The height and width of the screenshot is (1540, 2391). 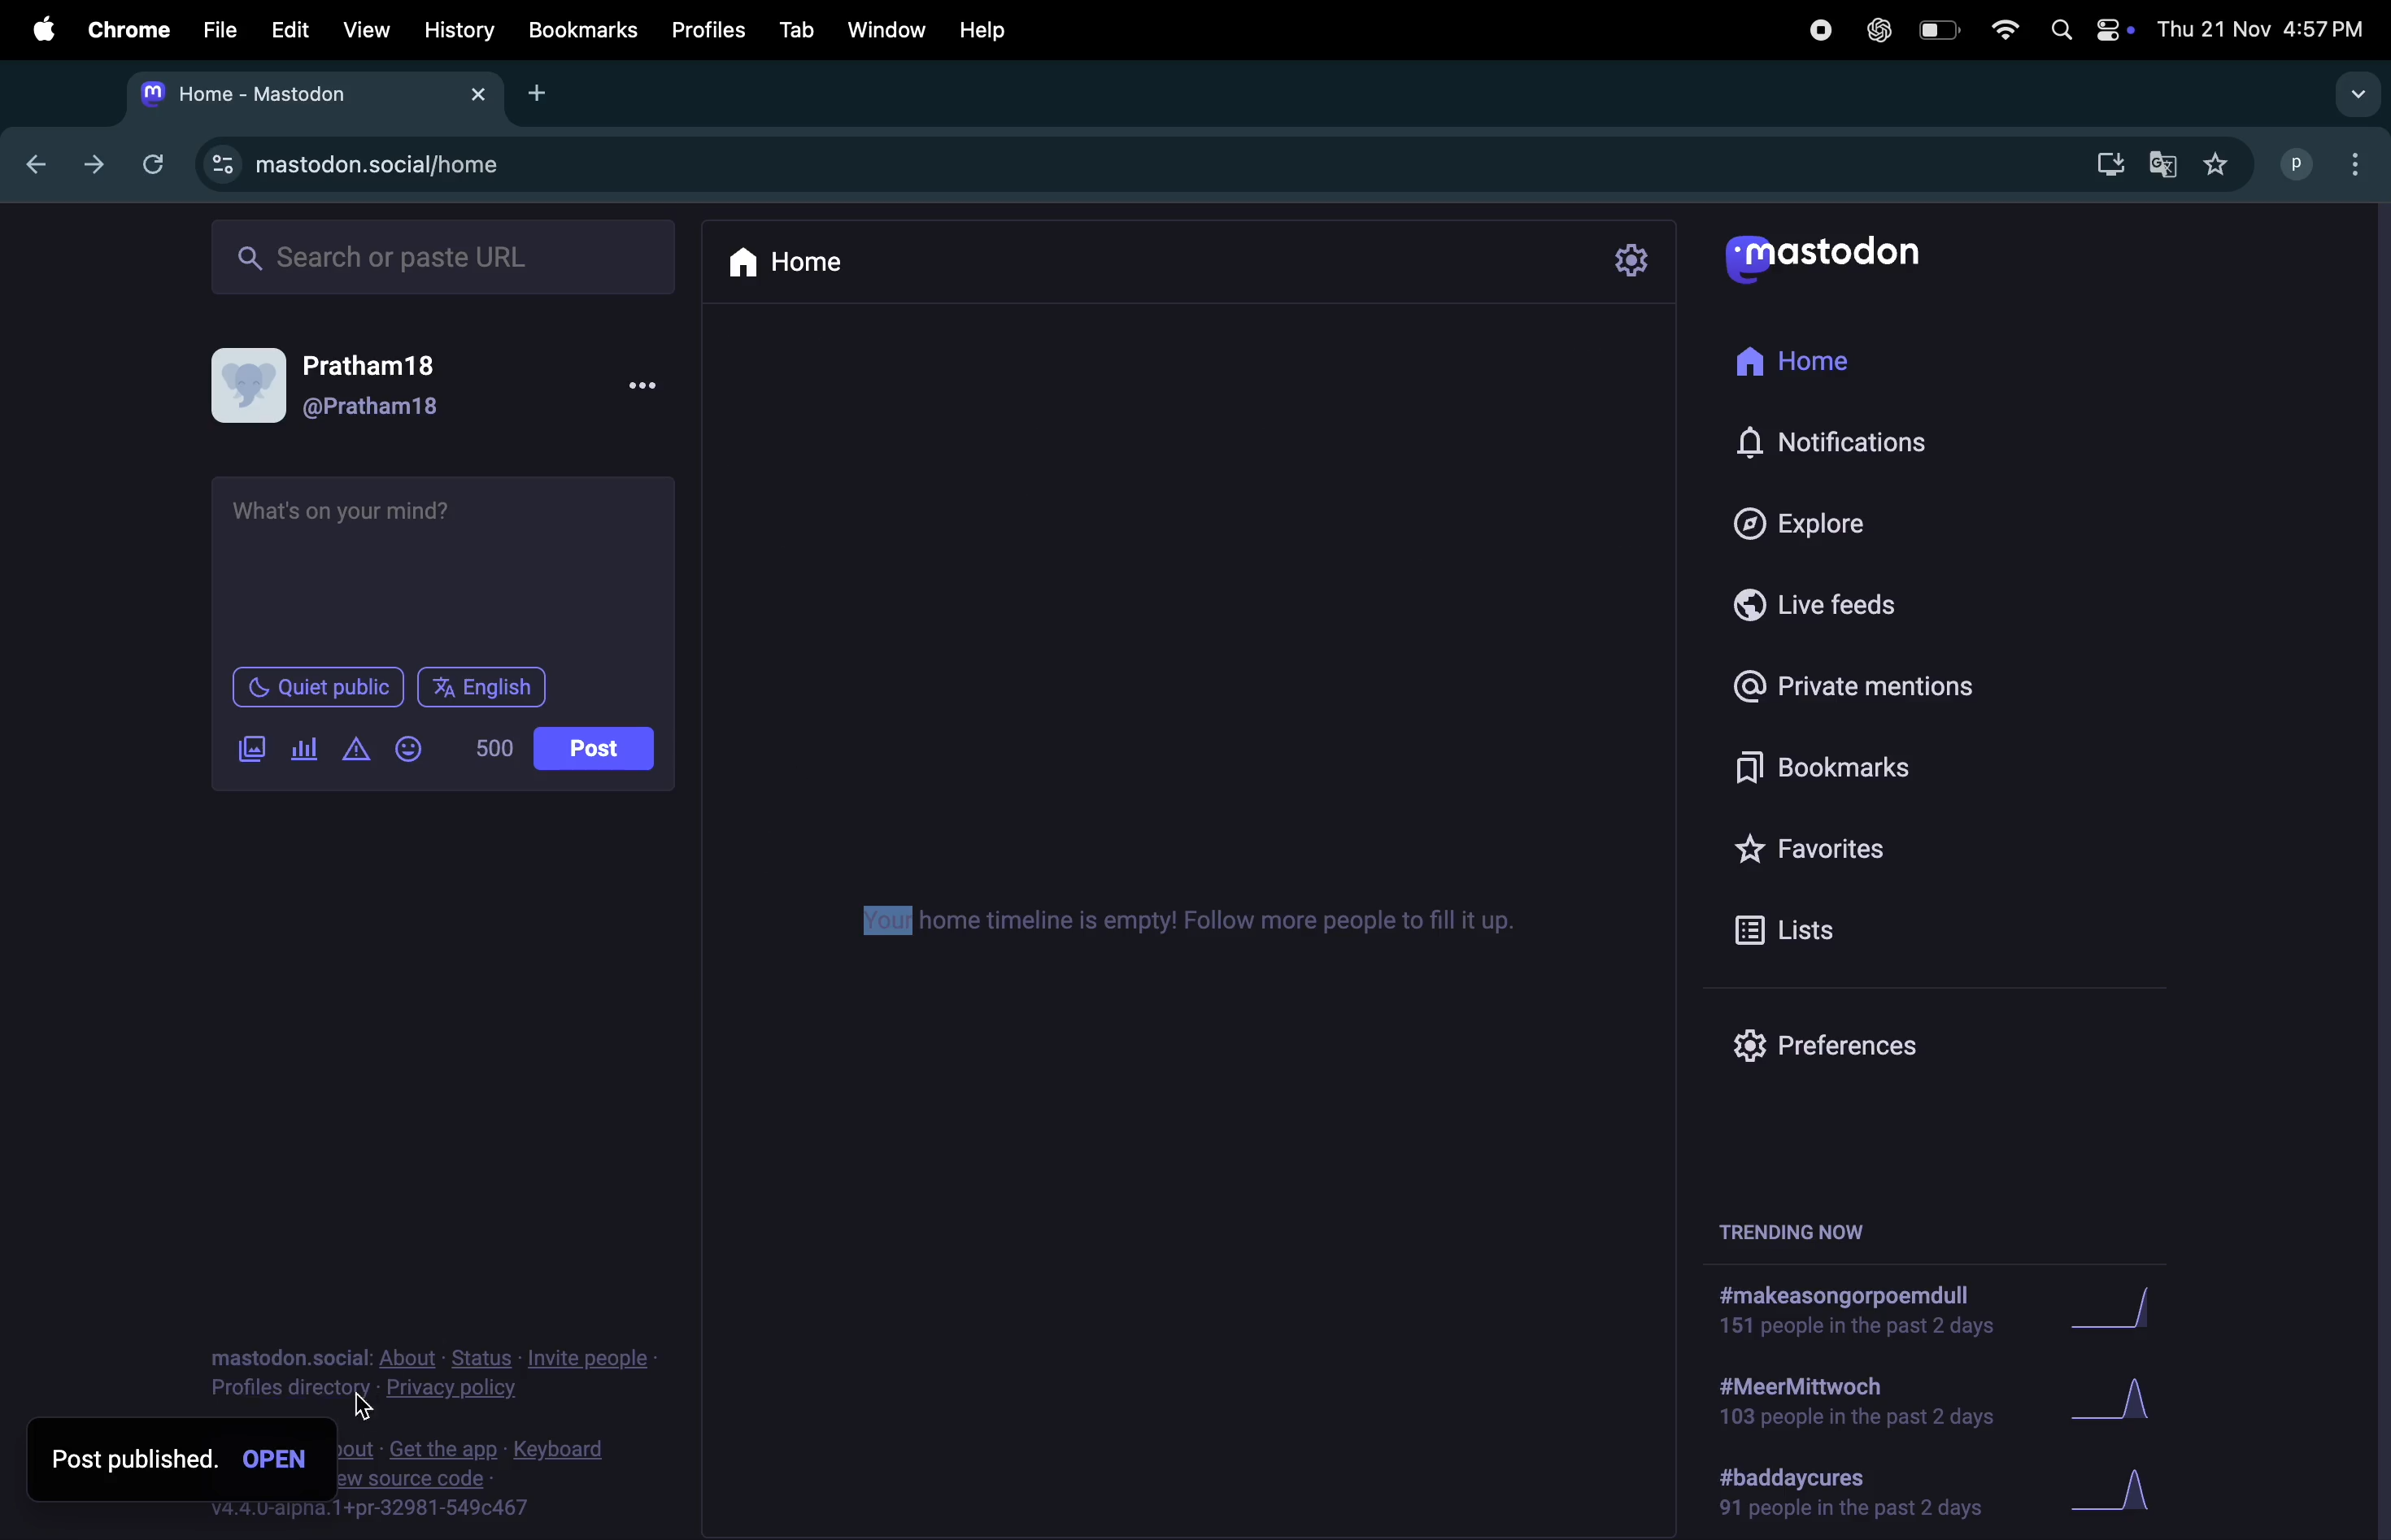 What do you see at coordinates (1840, 606) in the screenshot?
I see `live feeds` at bounding box center [1840, 606].